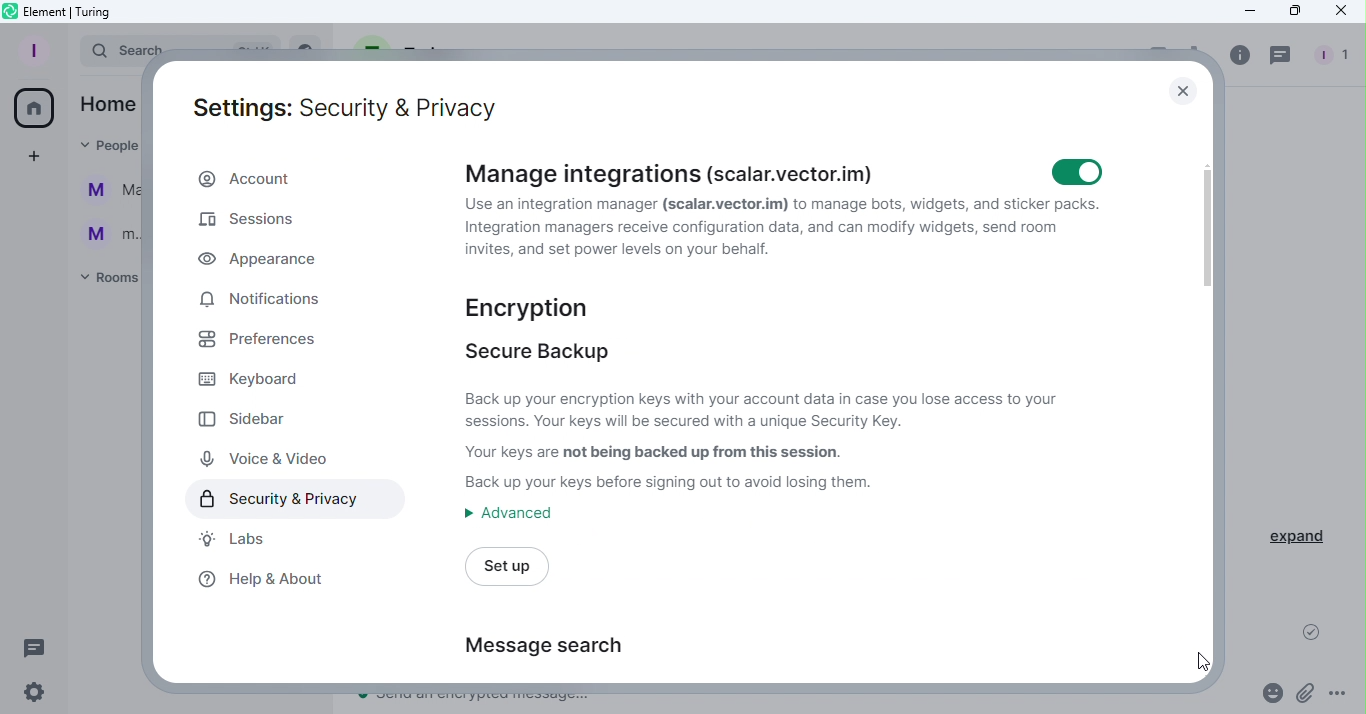 This screenshot has width=1366, height=714. Describe the element at coordinates (347, 104) in the screenshot. I see `Settings: Security and Privacy` at that location.